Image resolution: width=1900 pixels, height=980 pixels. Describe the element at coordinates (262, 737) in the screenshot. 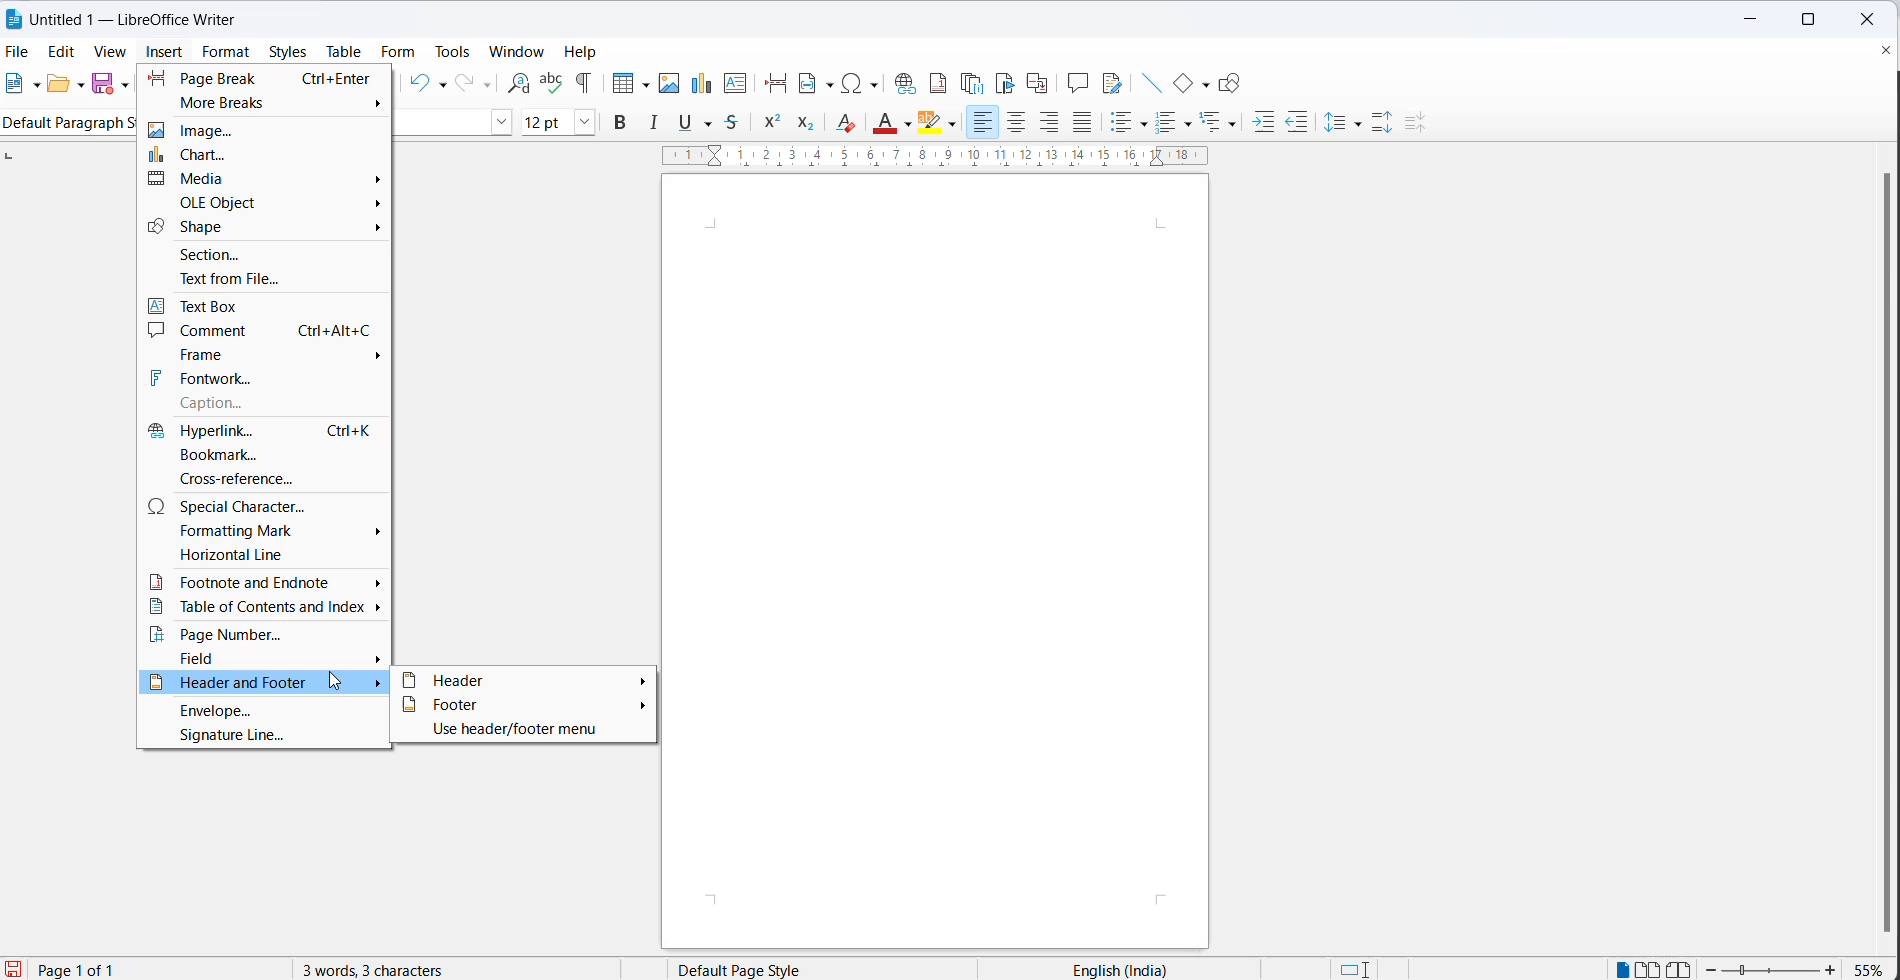

I see `signature line` at that location.